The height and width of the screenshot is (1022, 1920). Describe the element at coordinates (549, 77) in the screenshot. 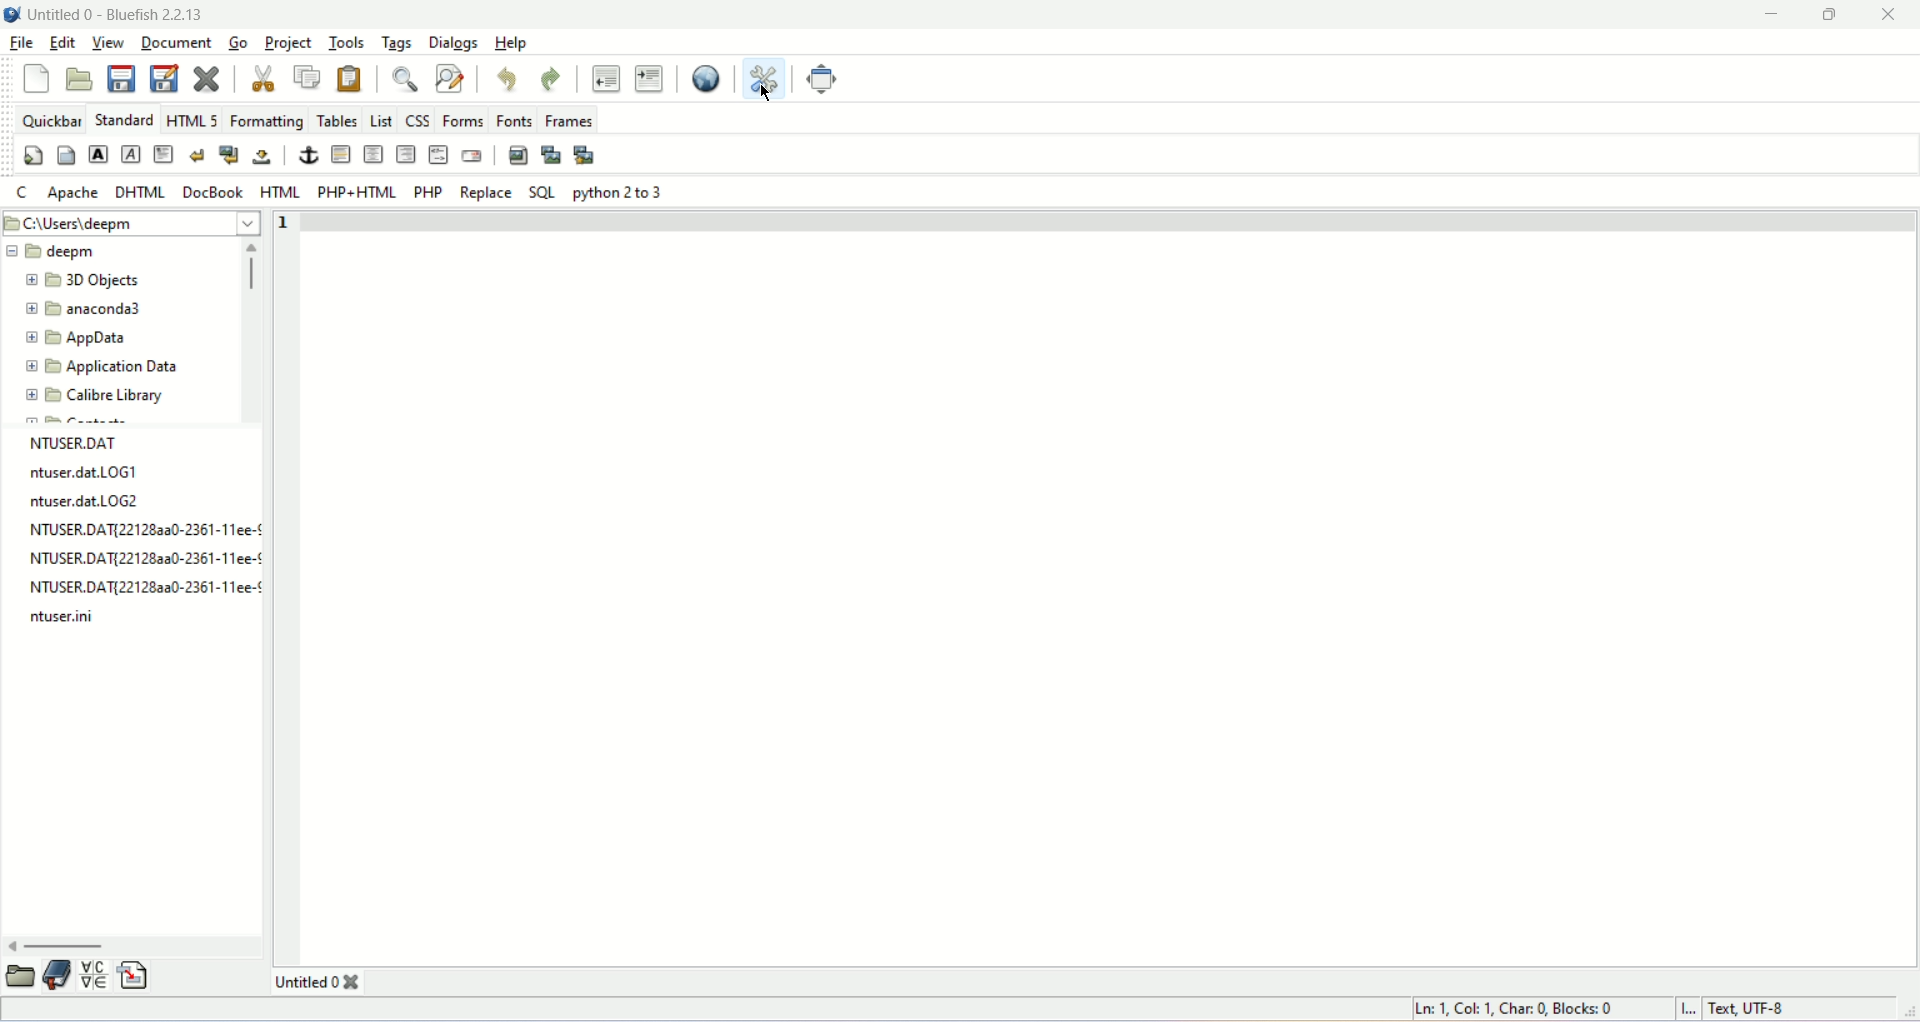

I see `redo` at that location.